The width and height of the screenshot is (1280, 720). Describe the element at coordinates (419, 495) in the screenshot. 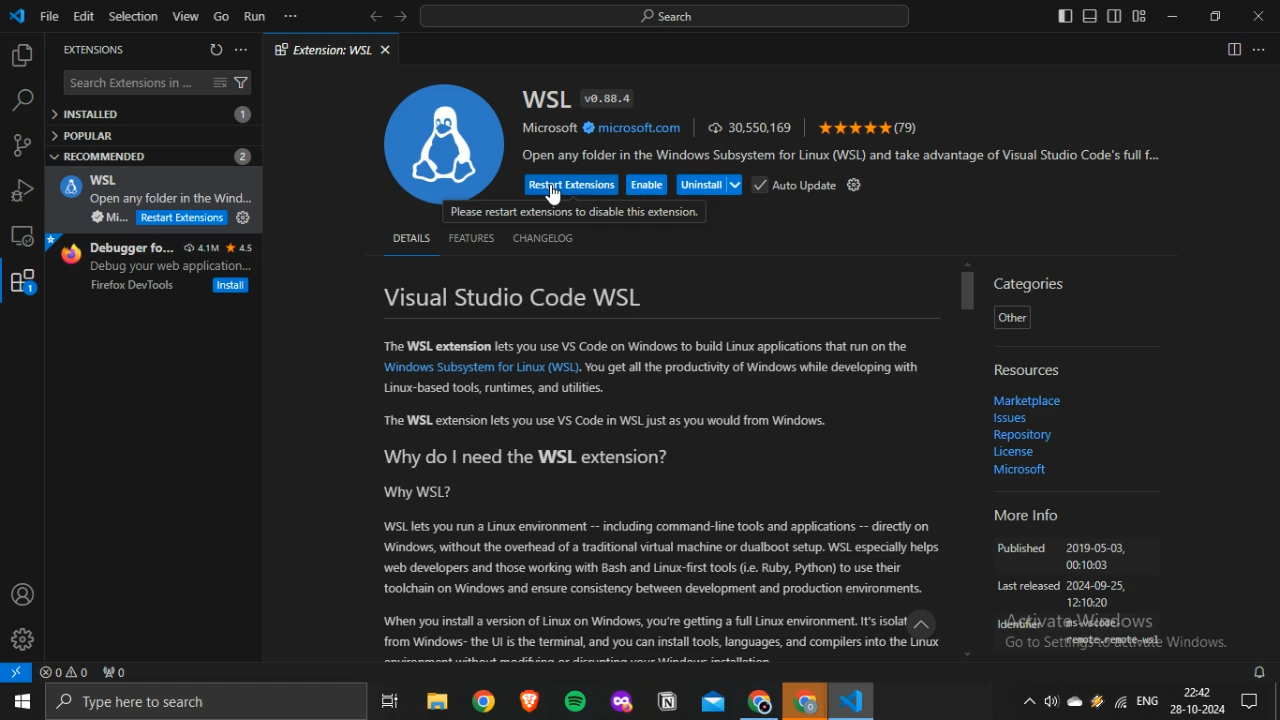

I see `Why WSL?` at that location.